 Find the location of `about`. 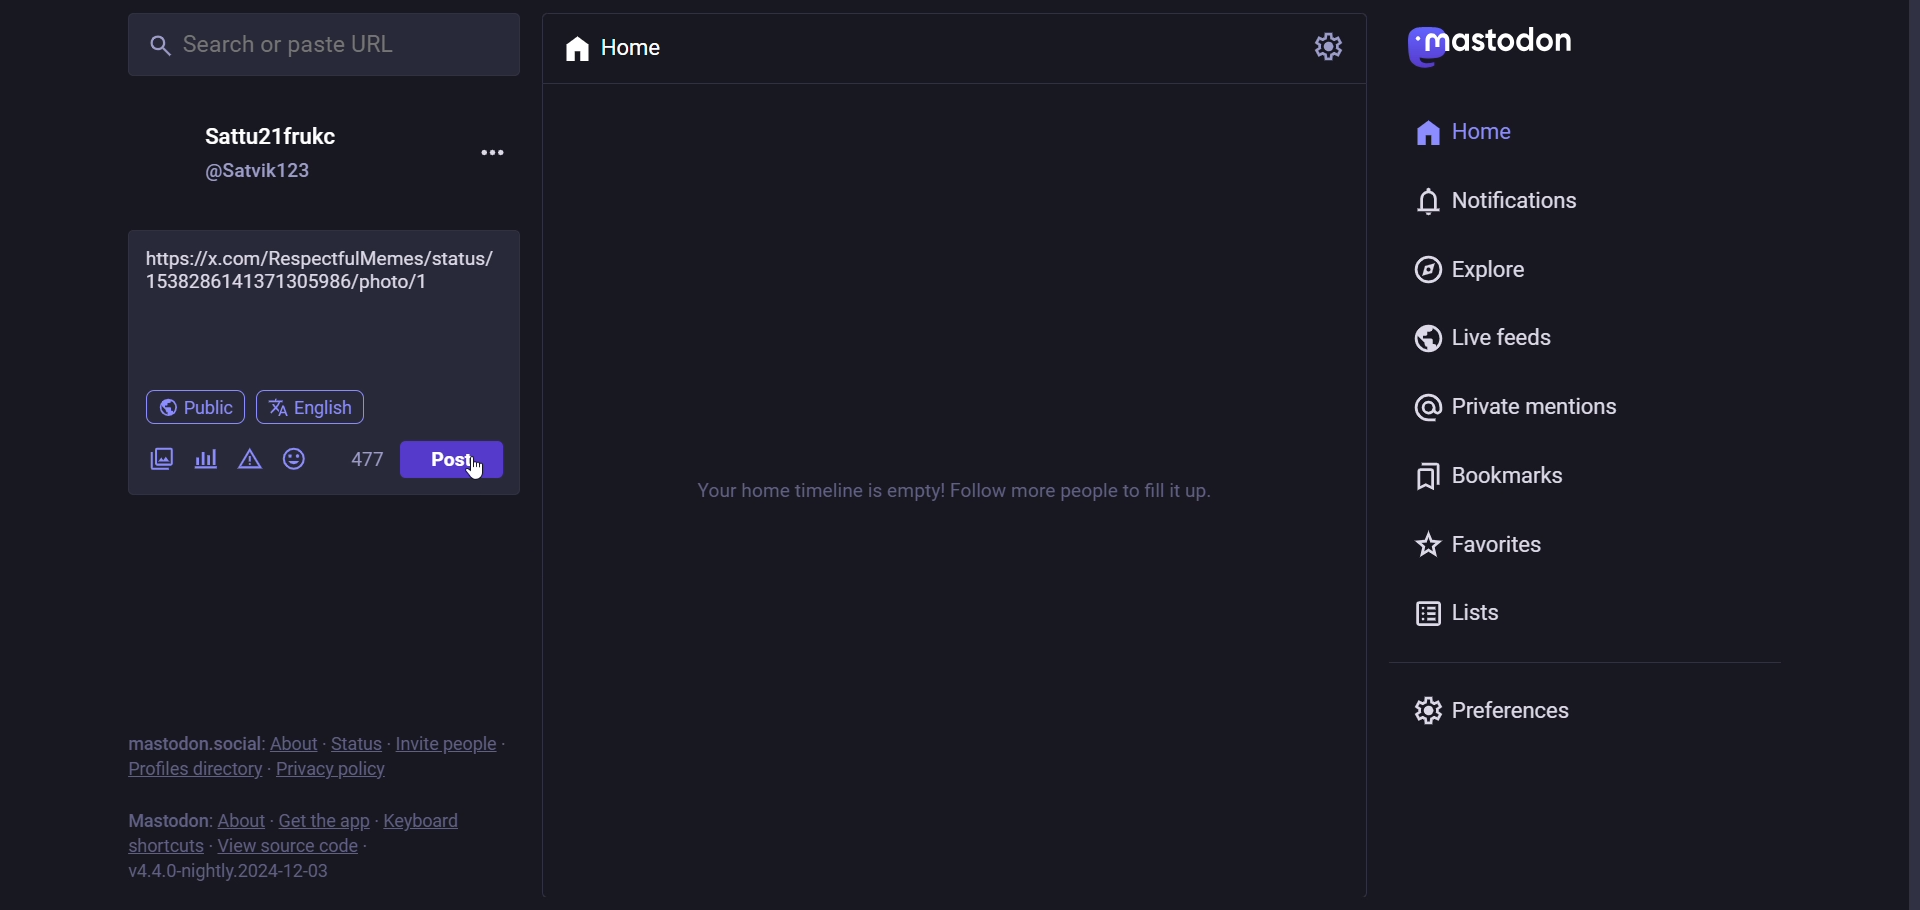

about is located at coordinates (237, 821).